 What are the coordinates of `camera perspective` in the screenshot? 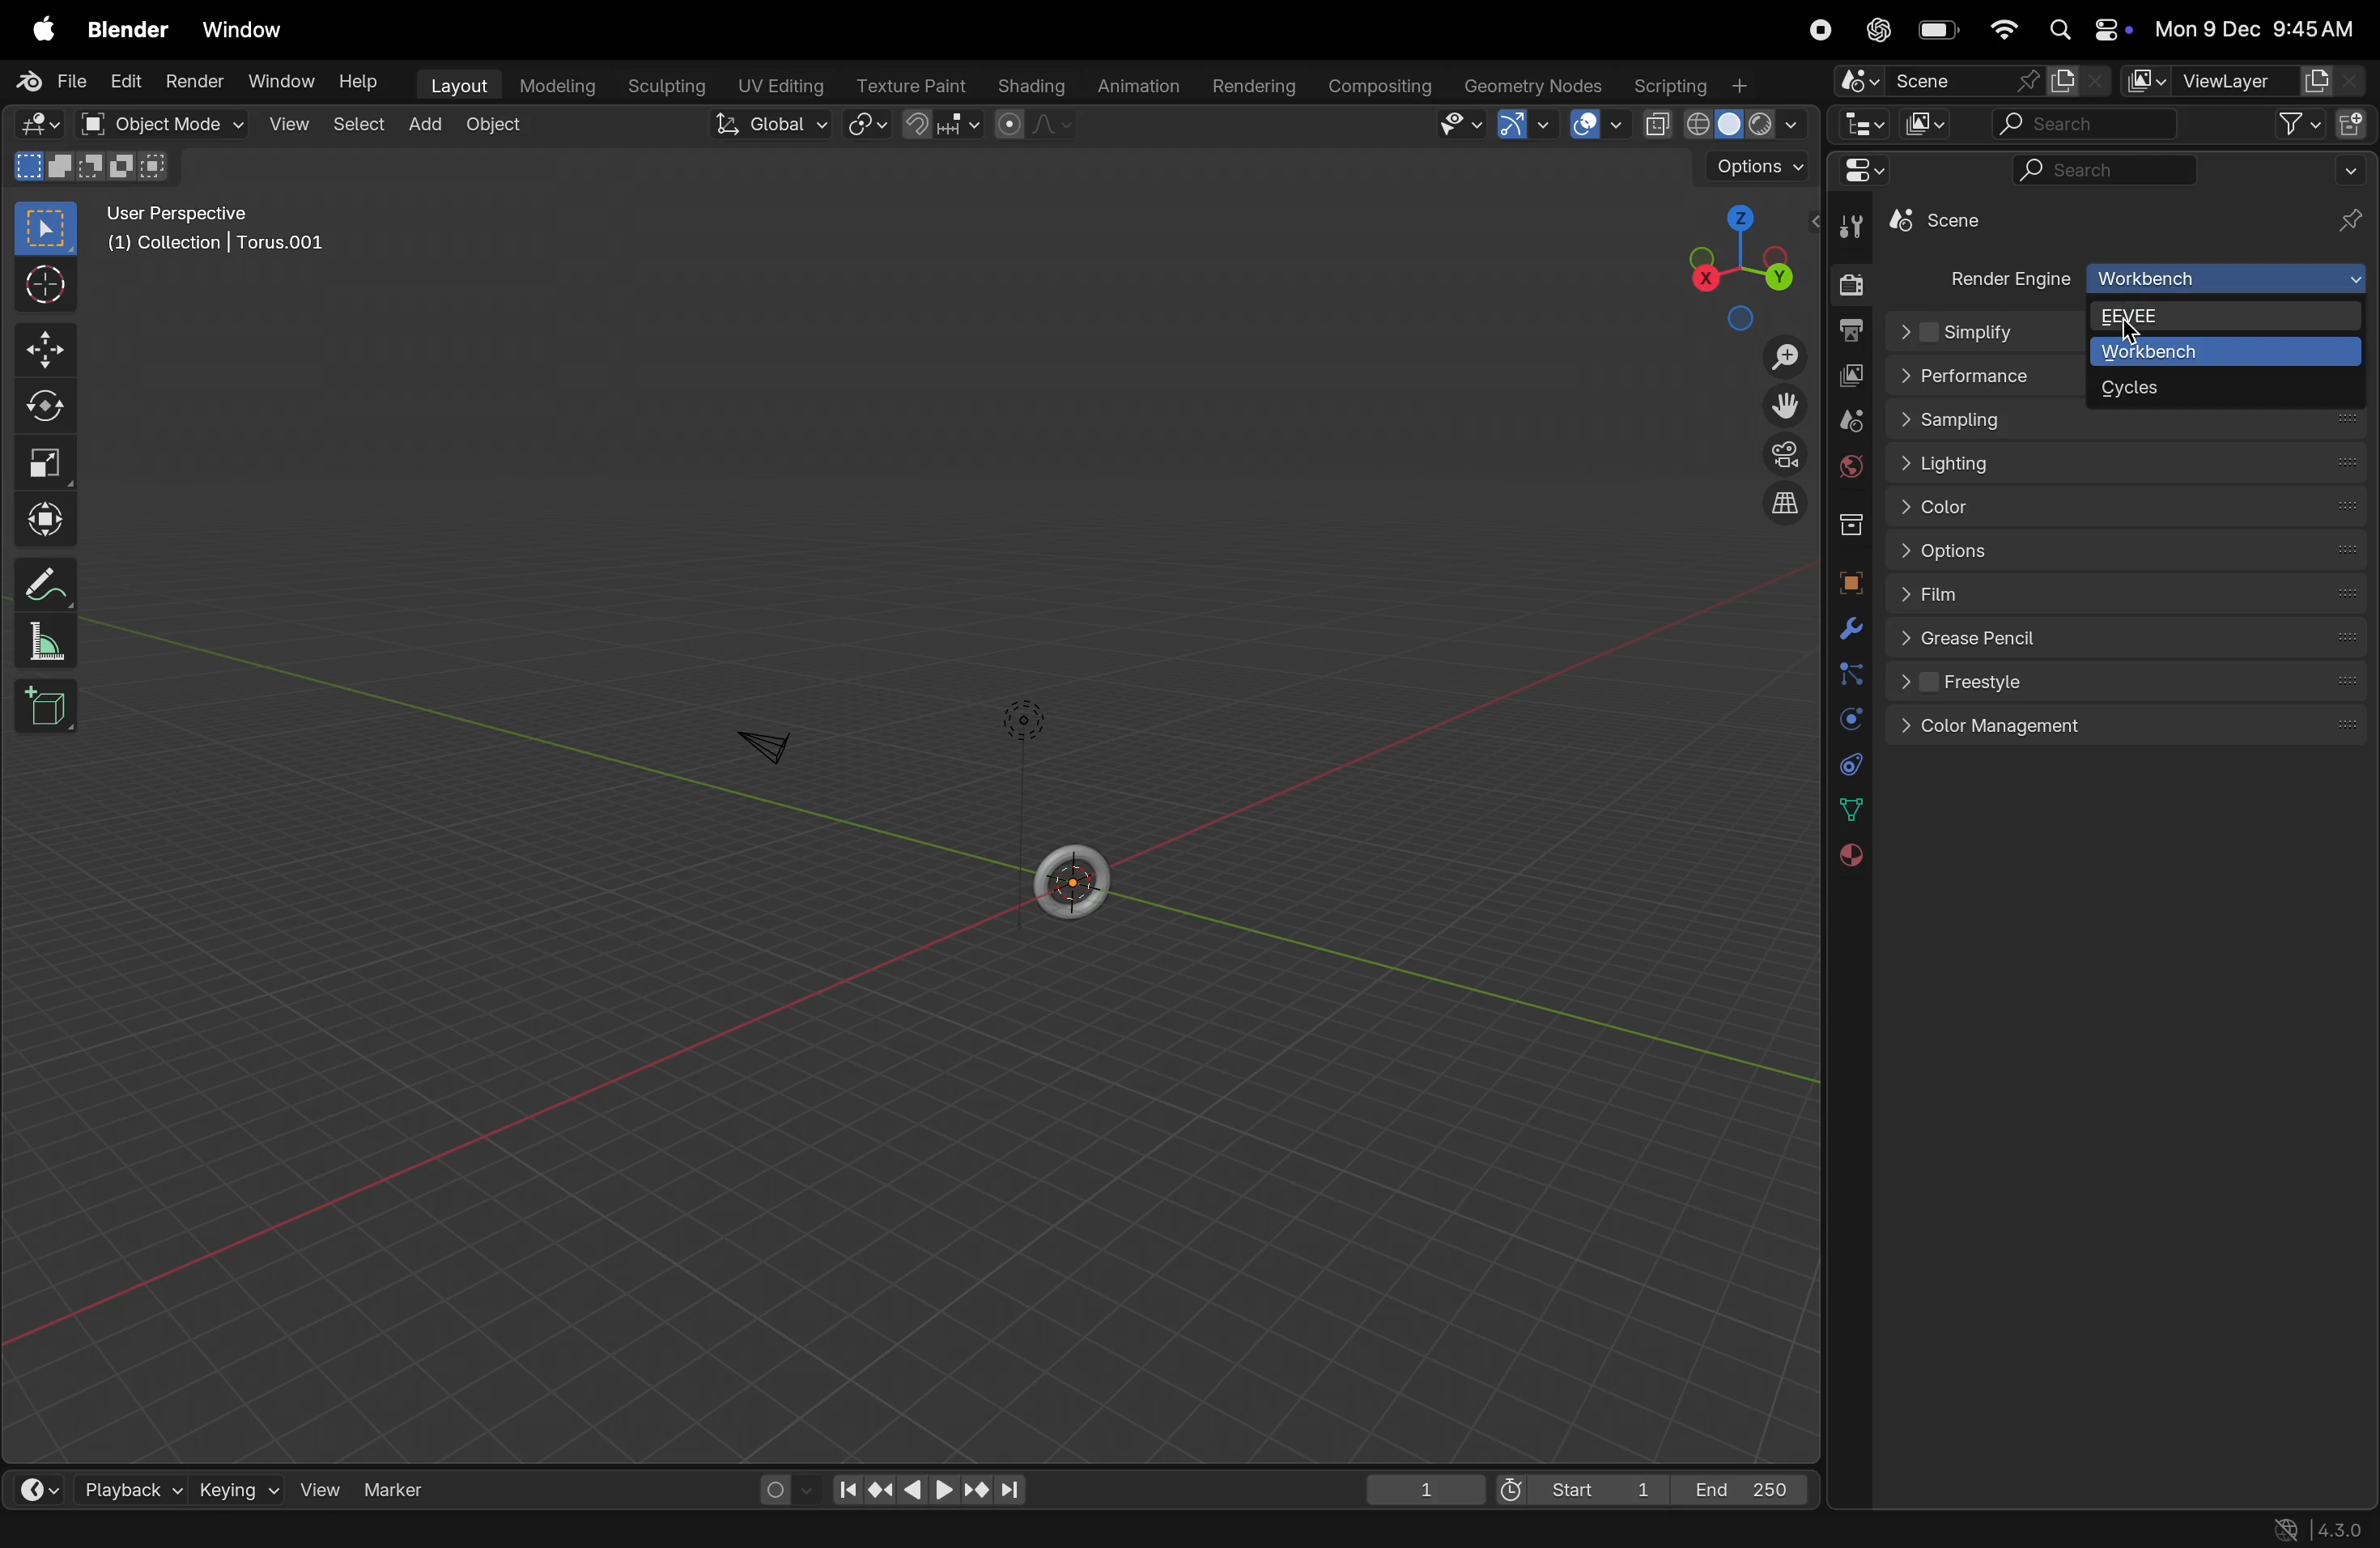 It's located at (1780, 453).